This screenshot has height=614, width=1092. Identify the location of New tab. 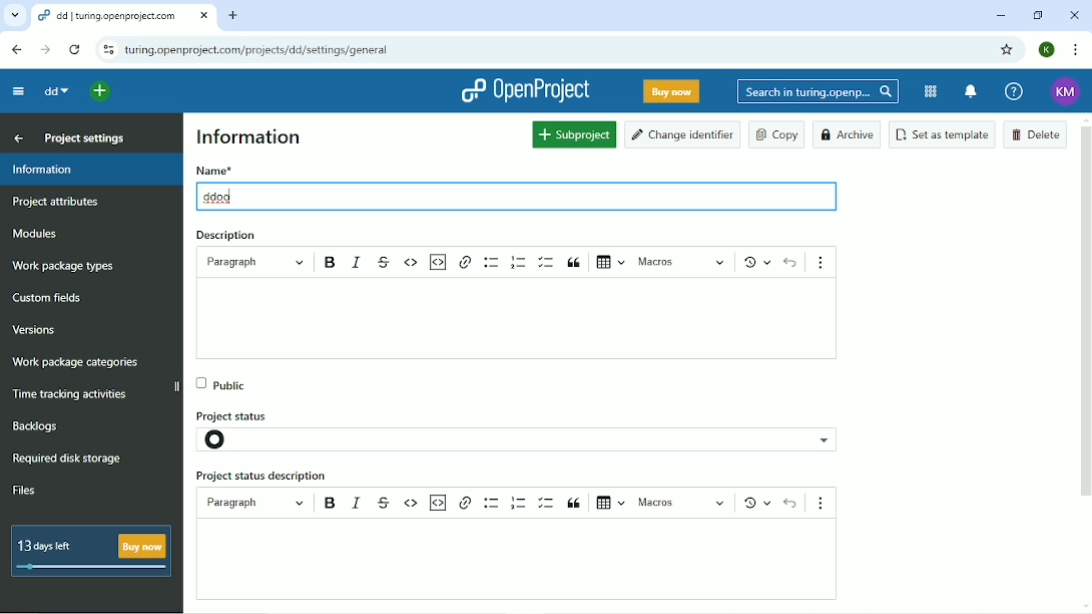
(235, 16).